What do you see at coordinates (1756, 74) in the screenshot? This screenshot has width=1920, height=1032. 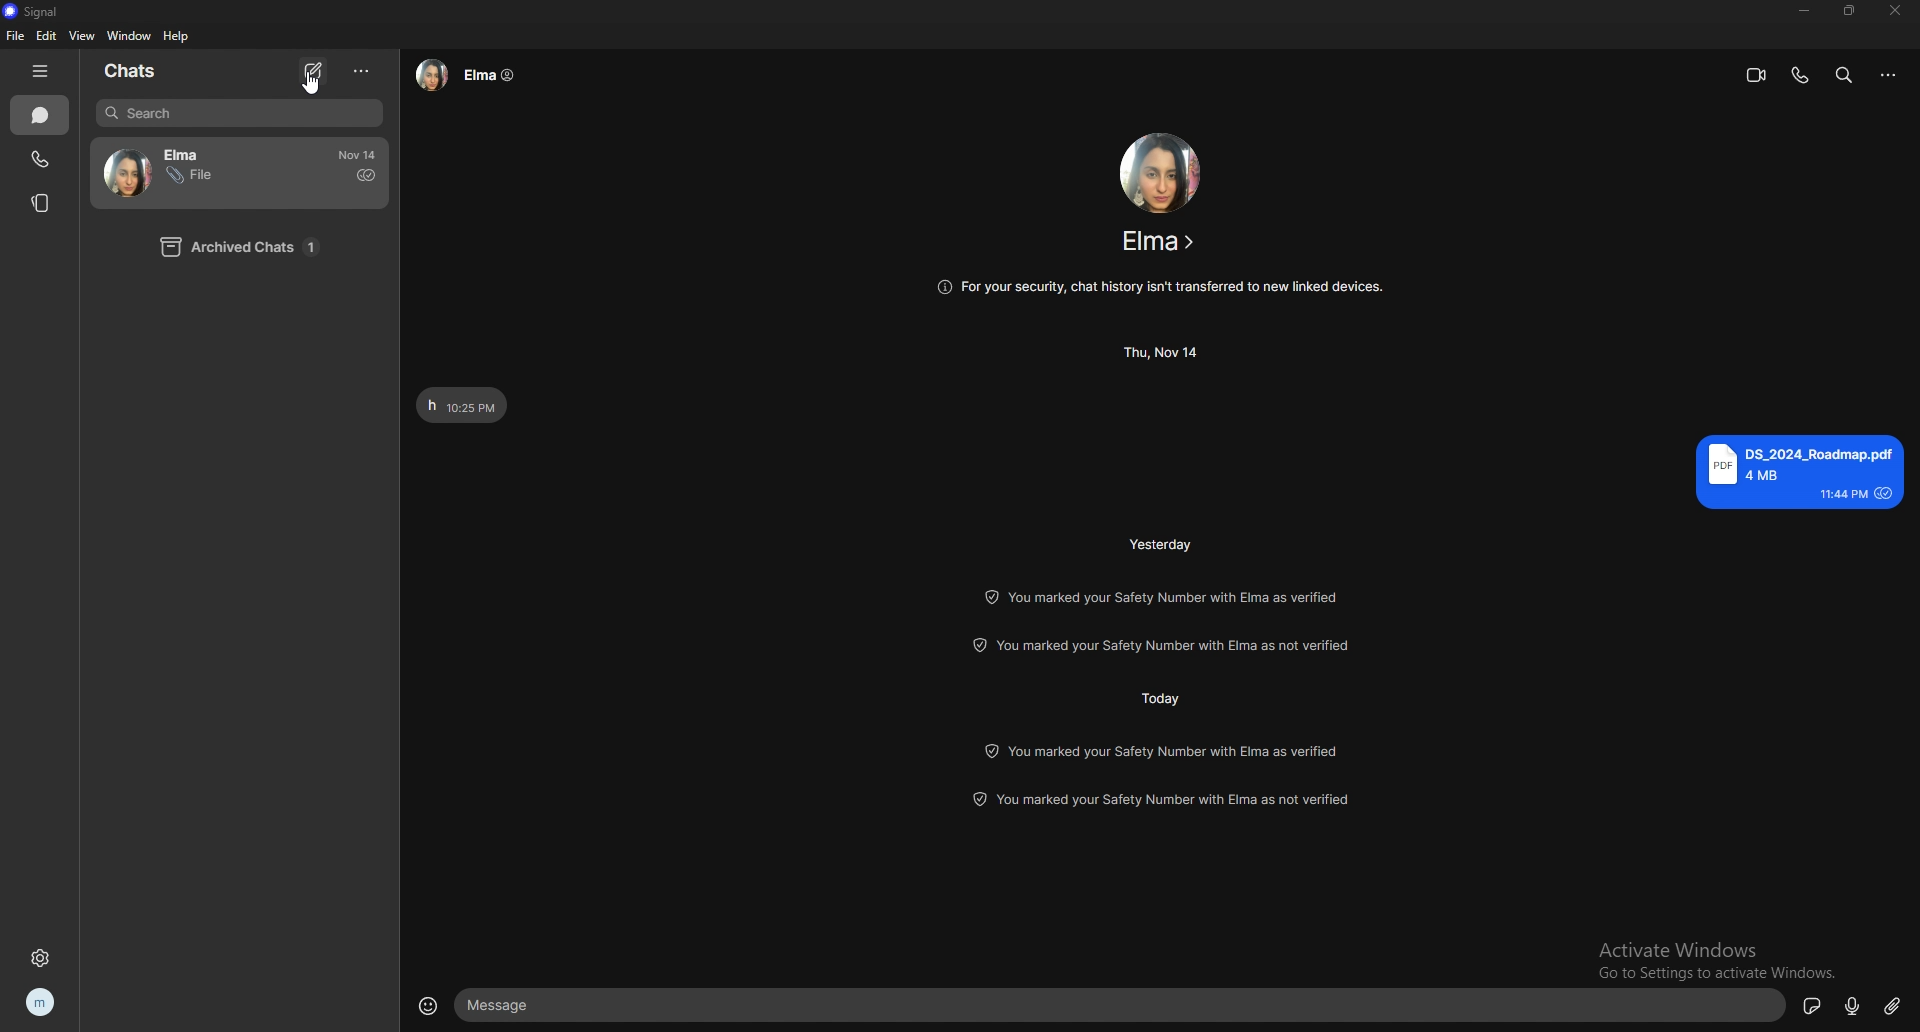 I see `video call` at bounding box center [1756, 74].